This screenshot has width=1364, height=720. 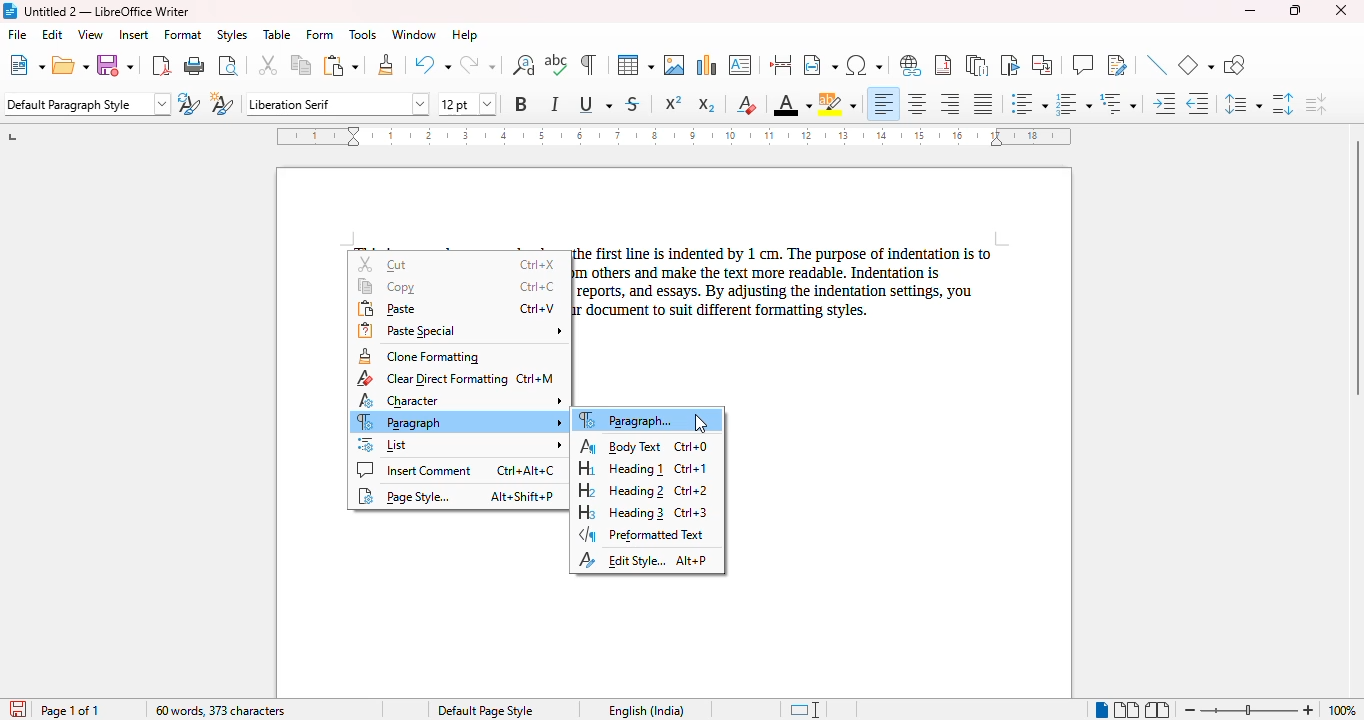 What do you see at coordinates (26, 64) in the screenshot?
I see `new` at bounding box center [26, 64].